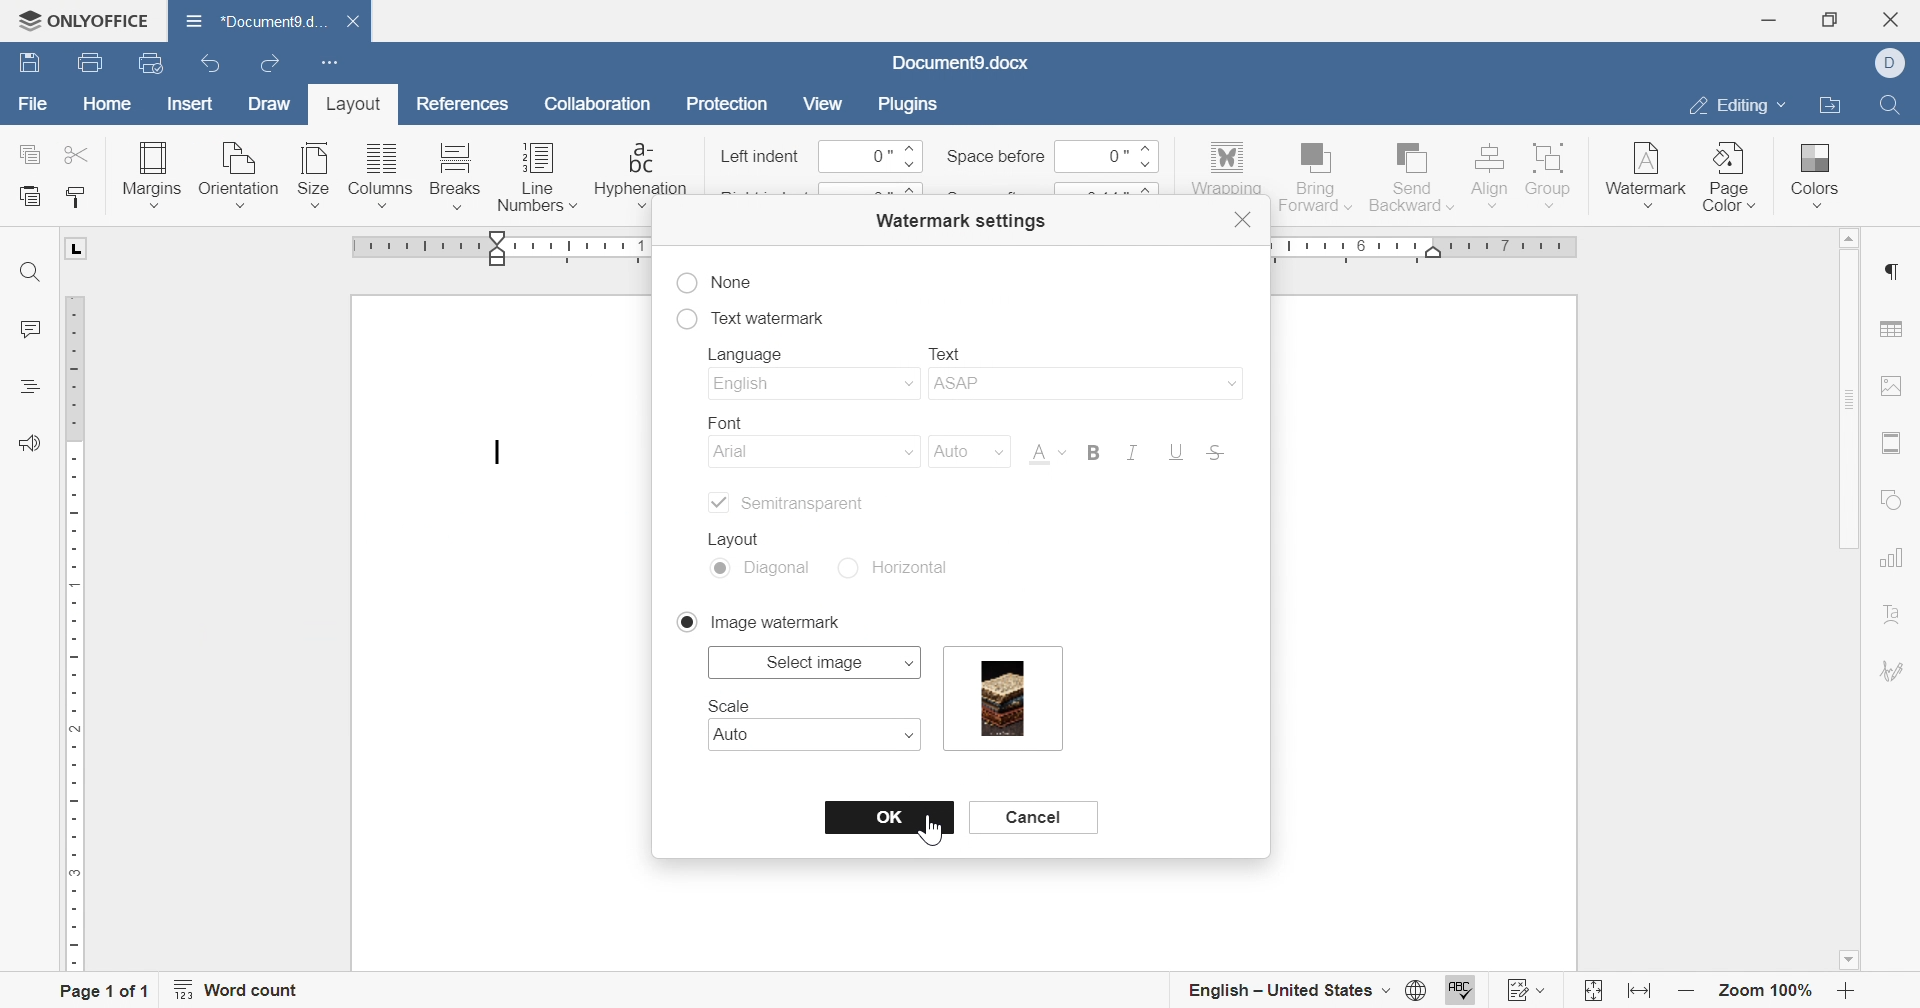  Describe the element at coordinates (313, 175) in the screenshot. I see `size` at that location.